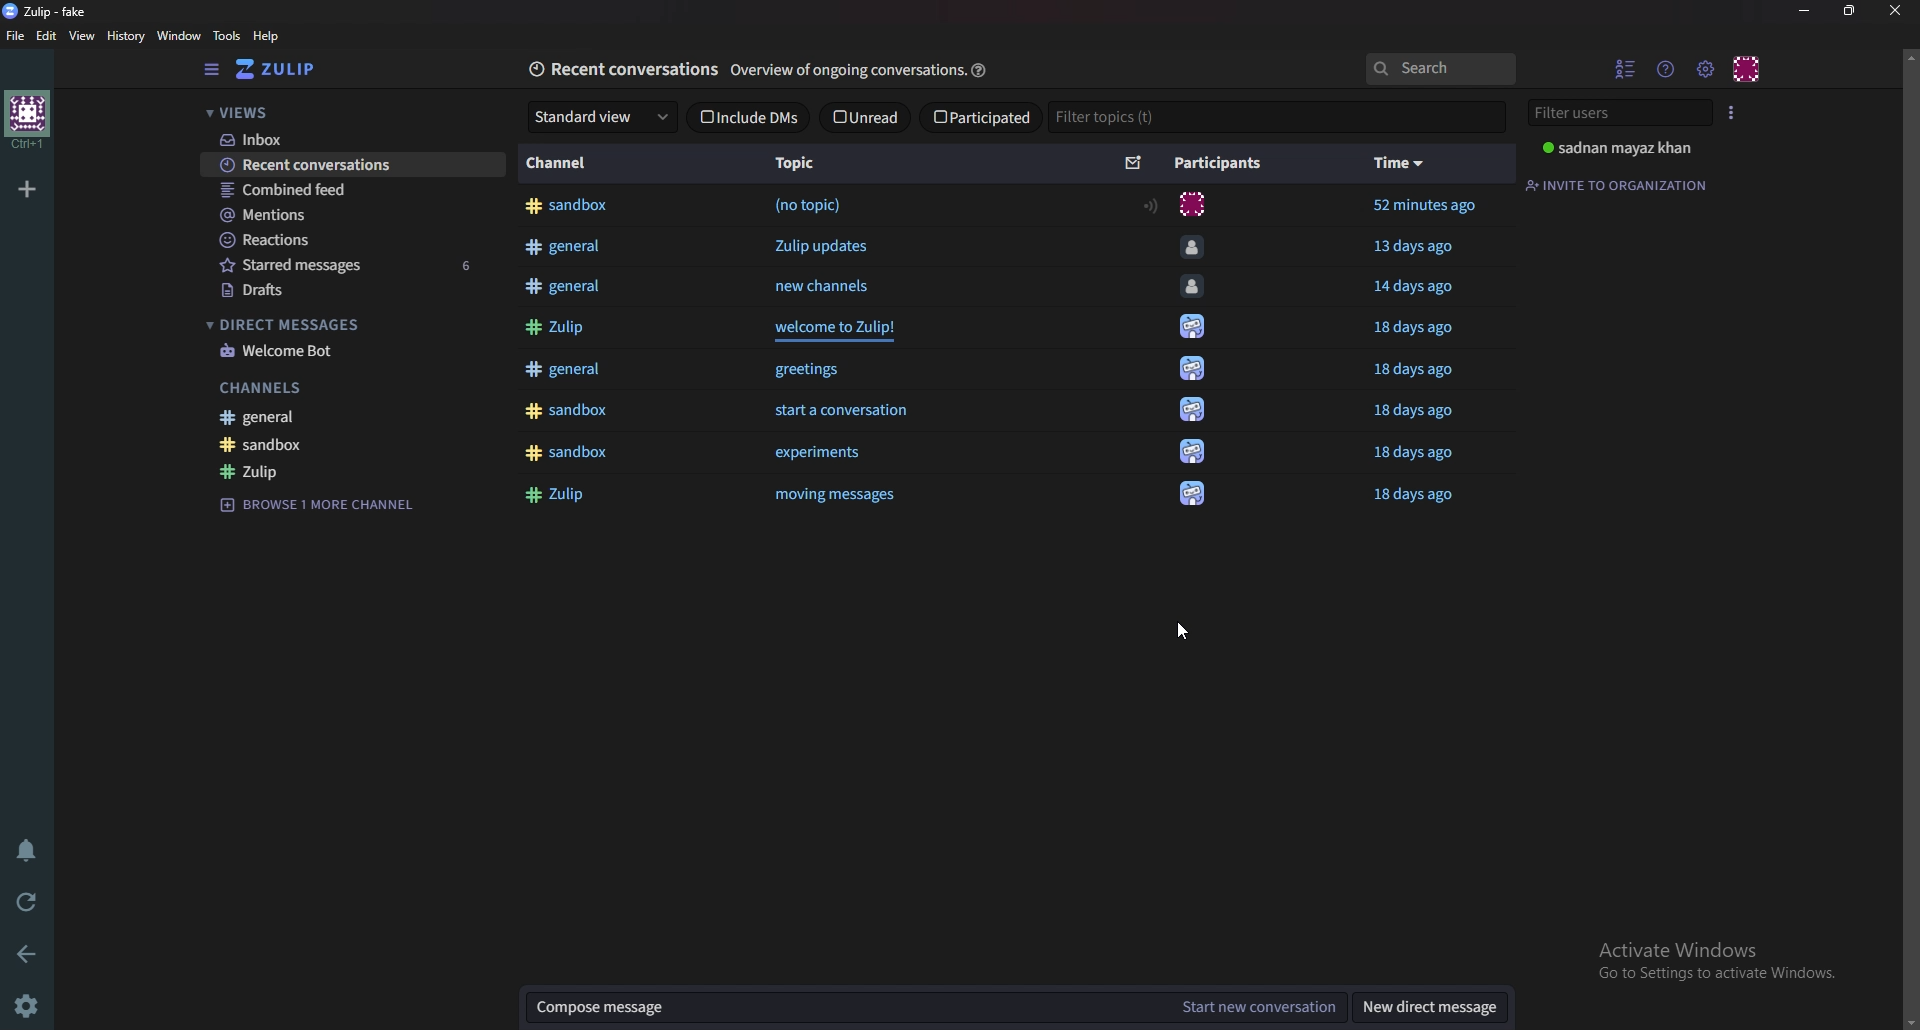 The image size is (1920, 1030). Describe the element at coordinates (1190, 244) in the screenshot. I see `icon` at that location.